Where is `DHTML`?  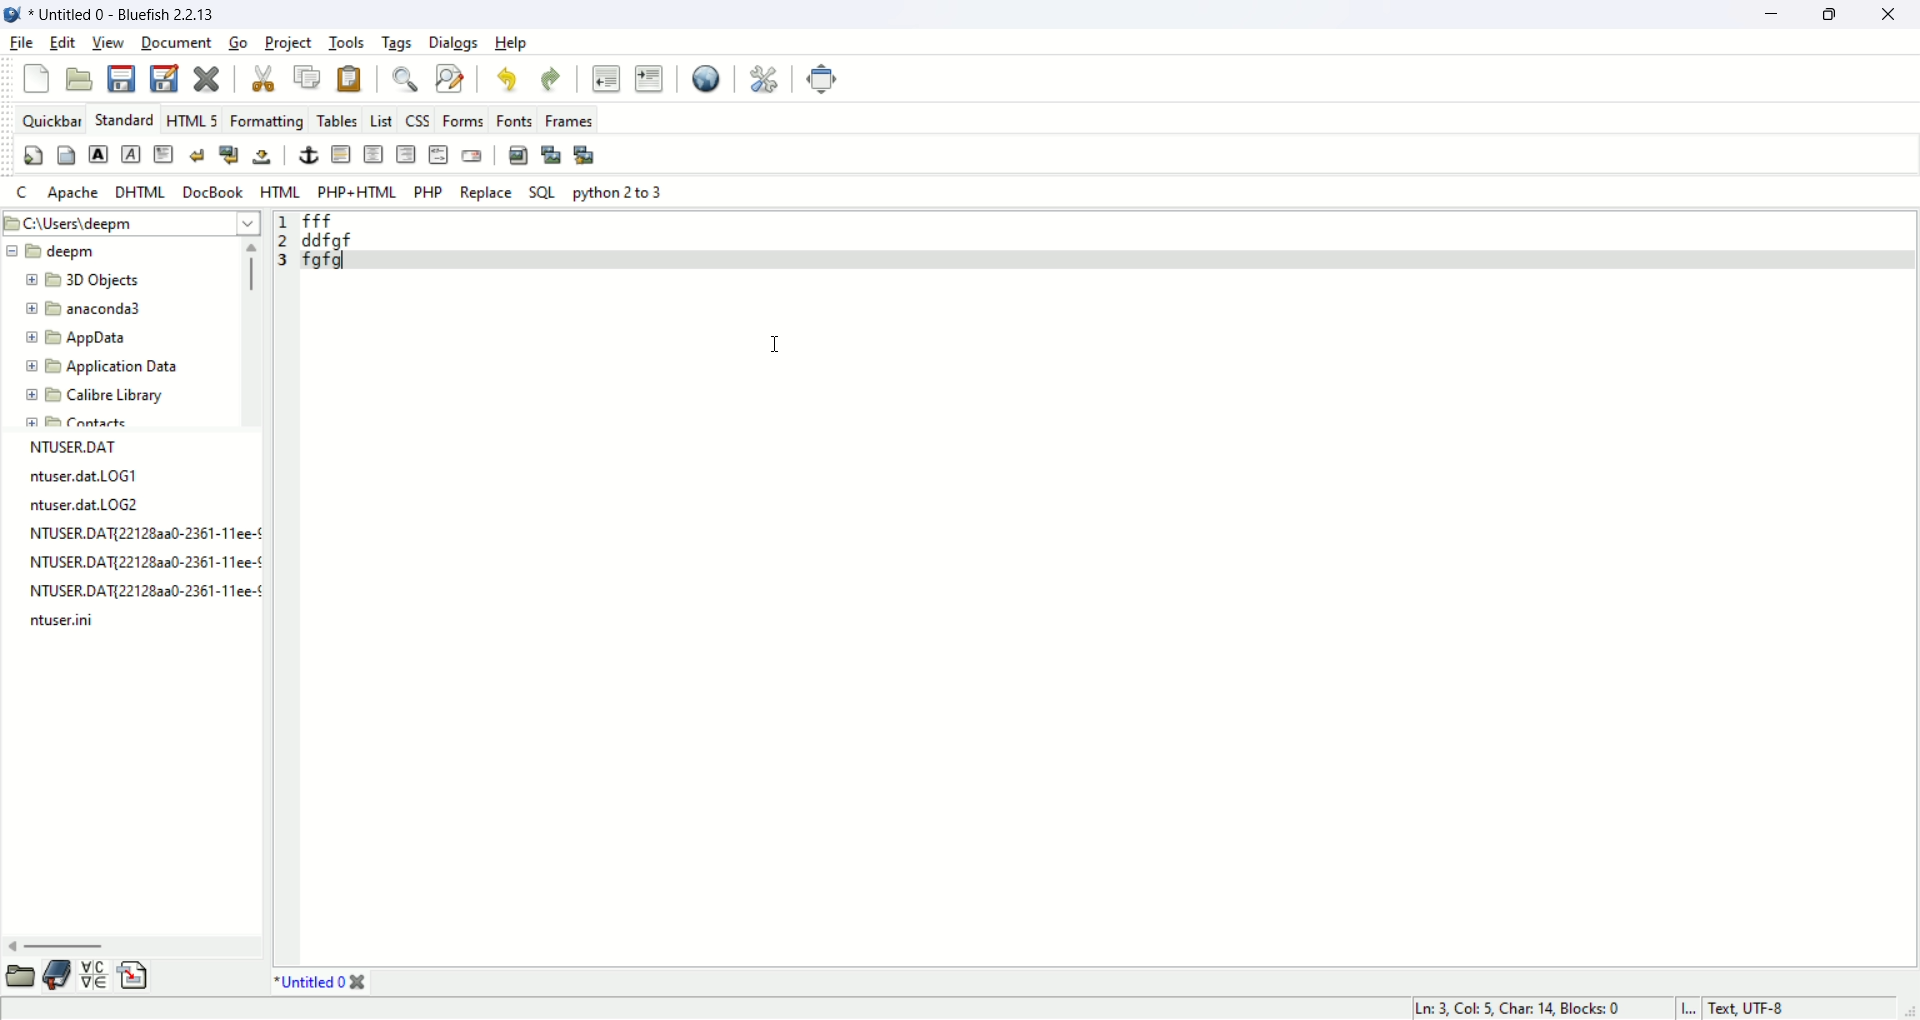
DHTML is located at coordinates (138, 191).